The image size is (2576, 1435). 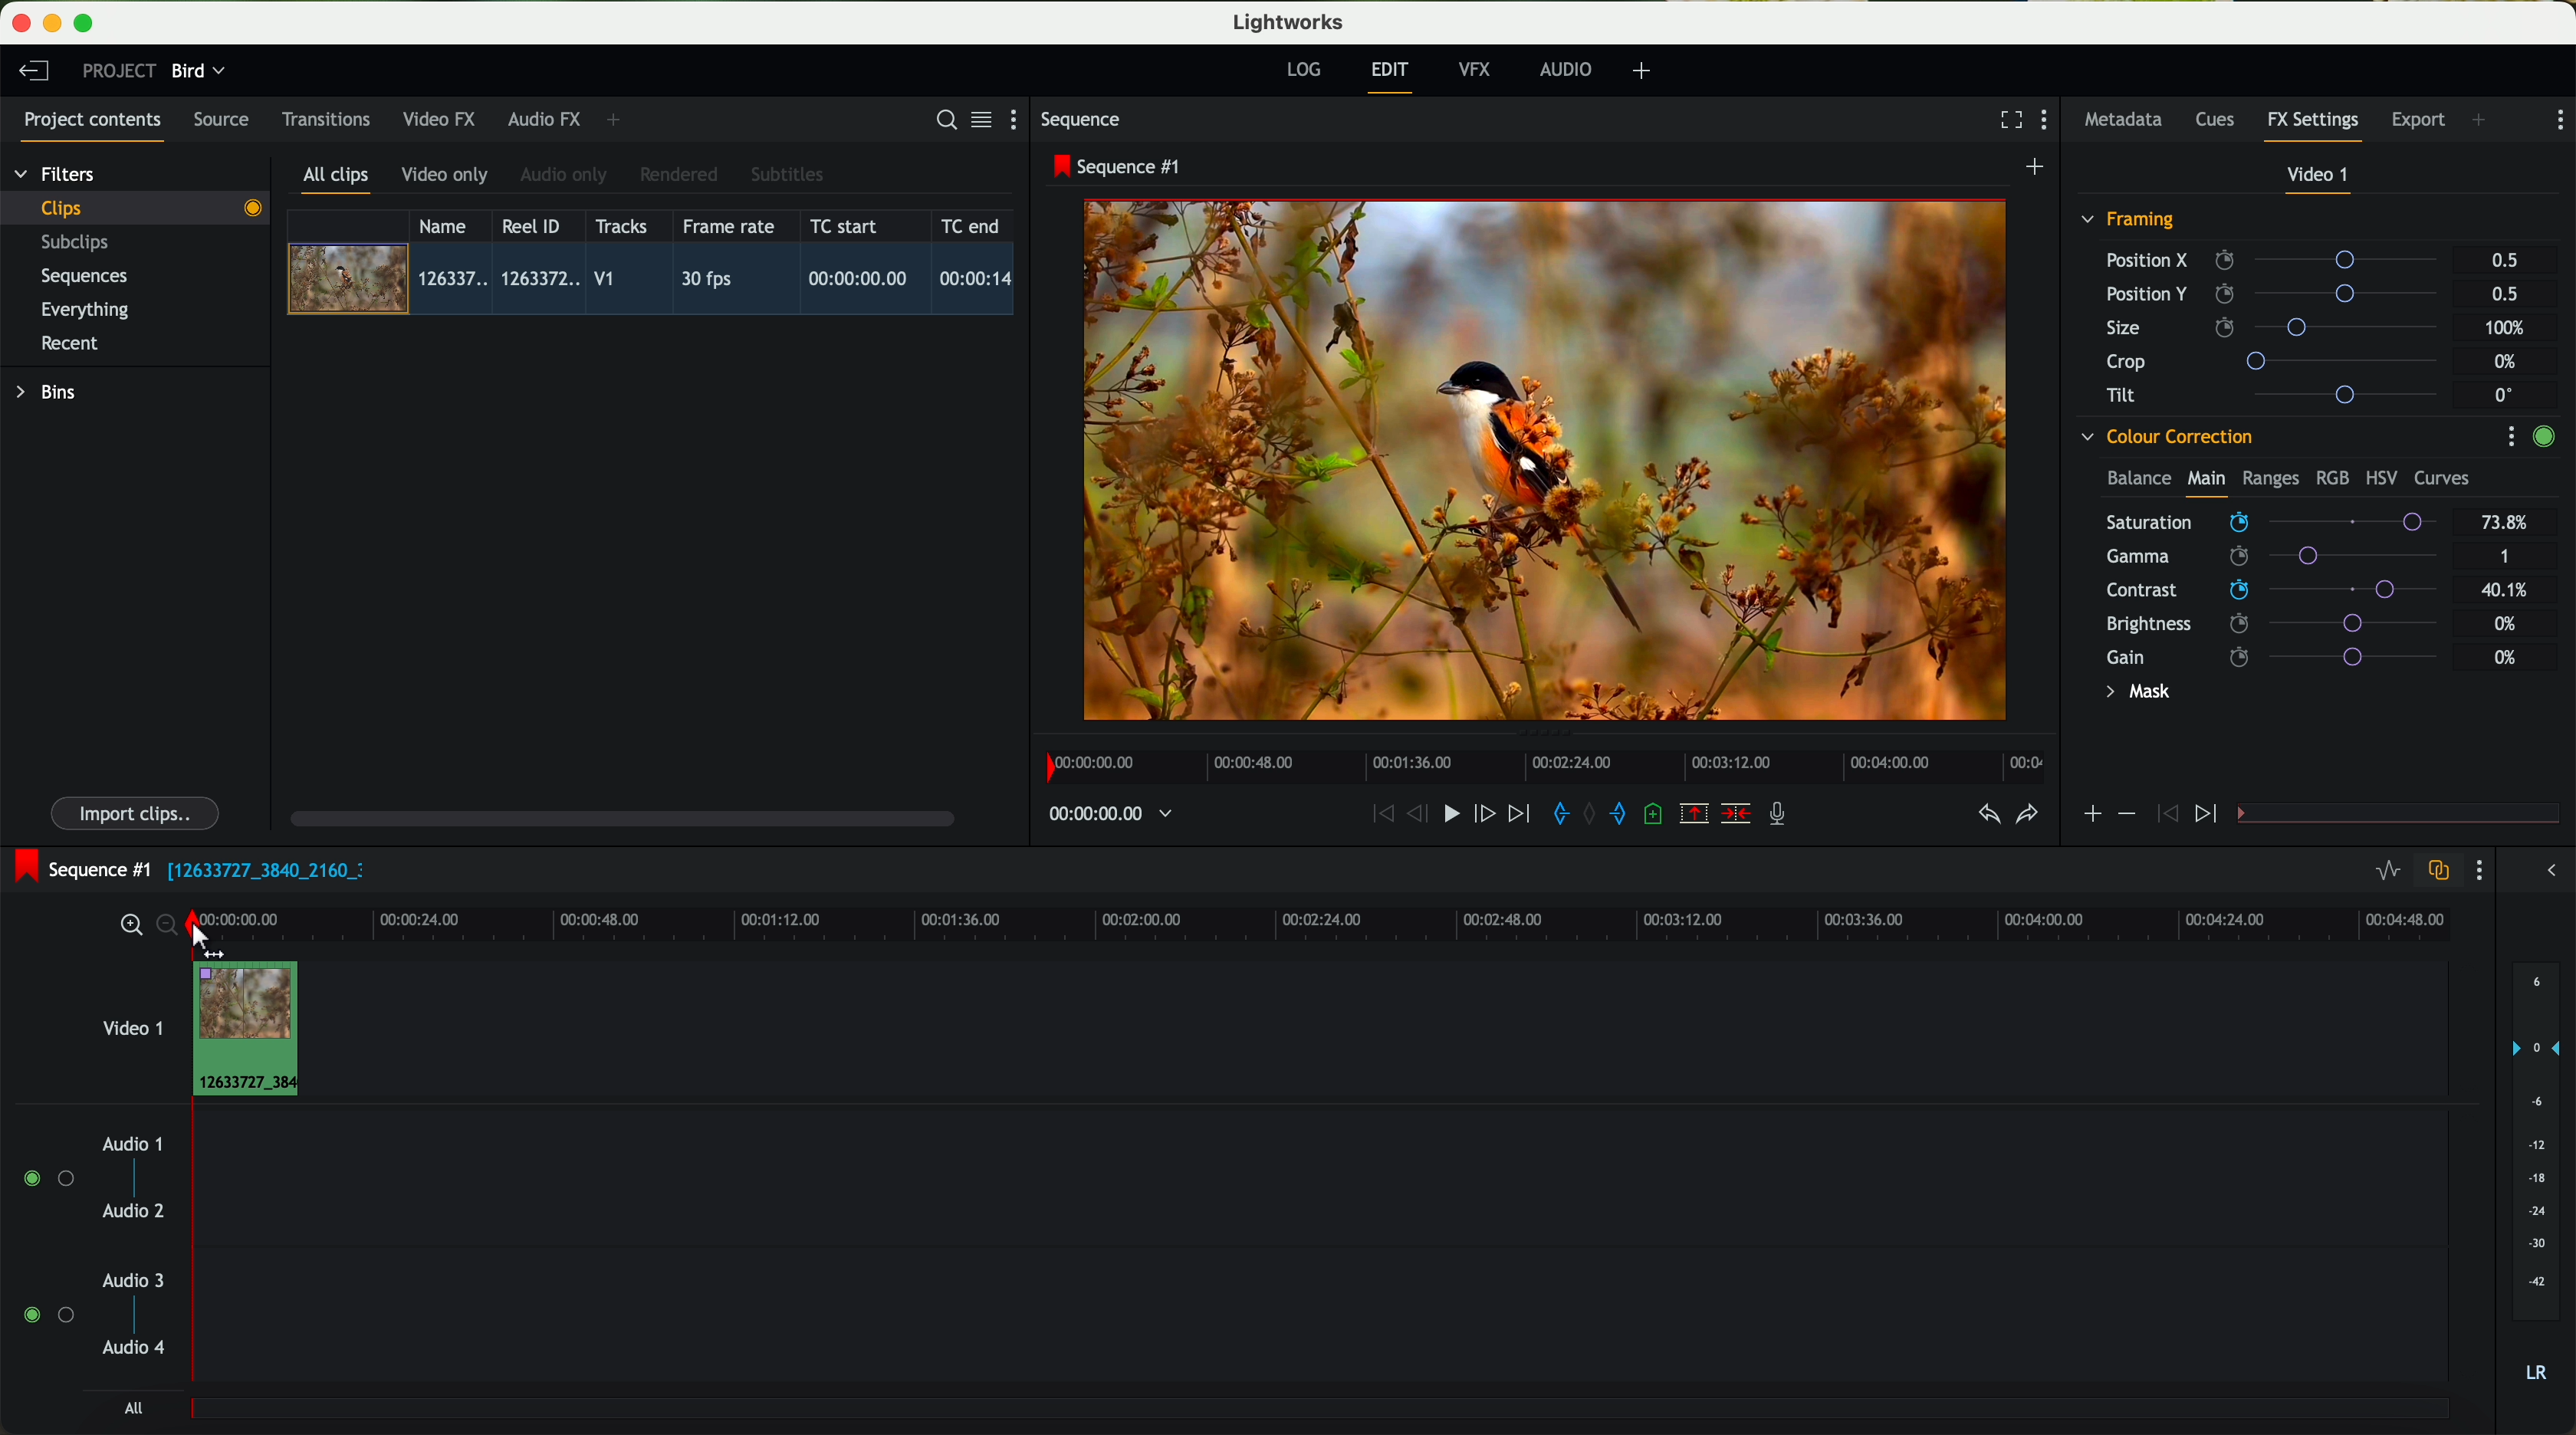 I want to click on sequences, so click(x=84, y=277).